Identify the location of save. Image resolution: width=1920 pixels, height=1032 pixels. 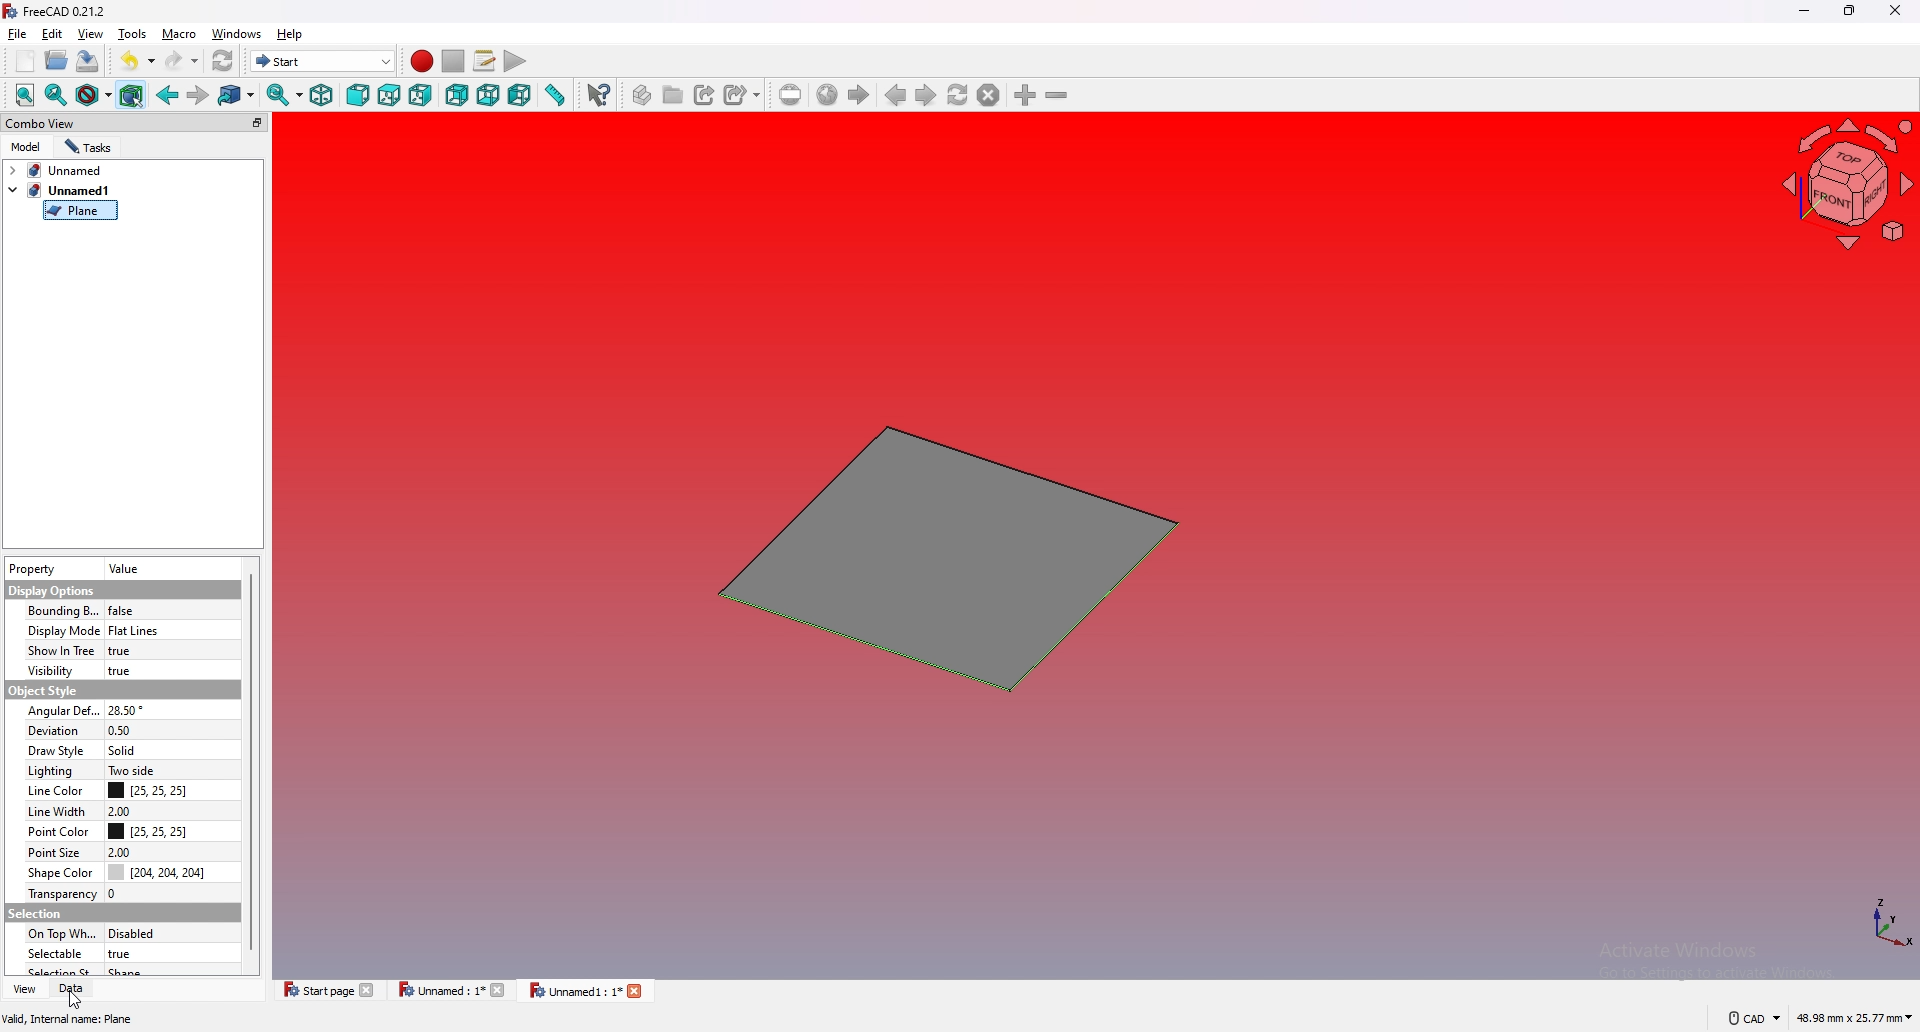
(87, 62).